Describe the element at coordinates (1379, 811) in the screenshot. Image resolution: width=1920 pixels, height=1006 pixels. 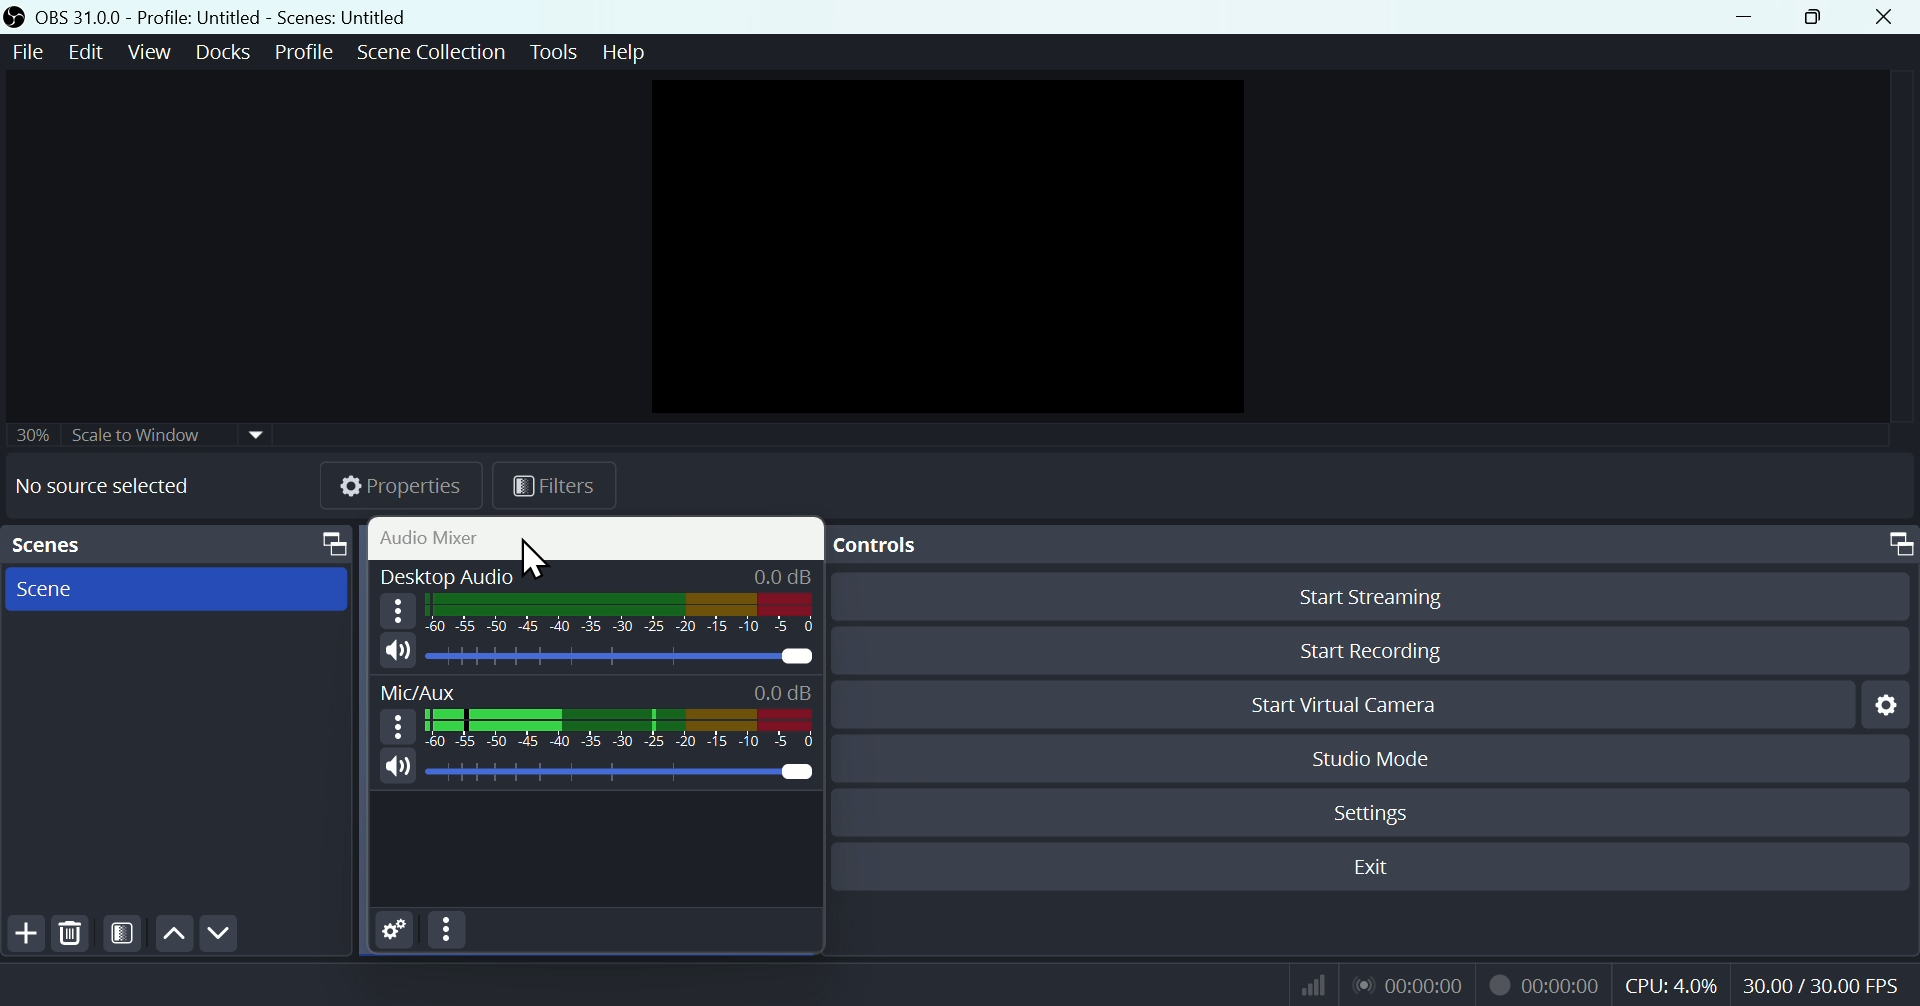
I see `Settings` at that location.